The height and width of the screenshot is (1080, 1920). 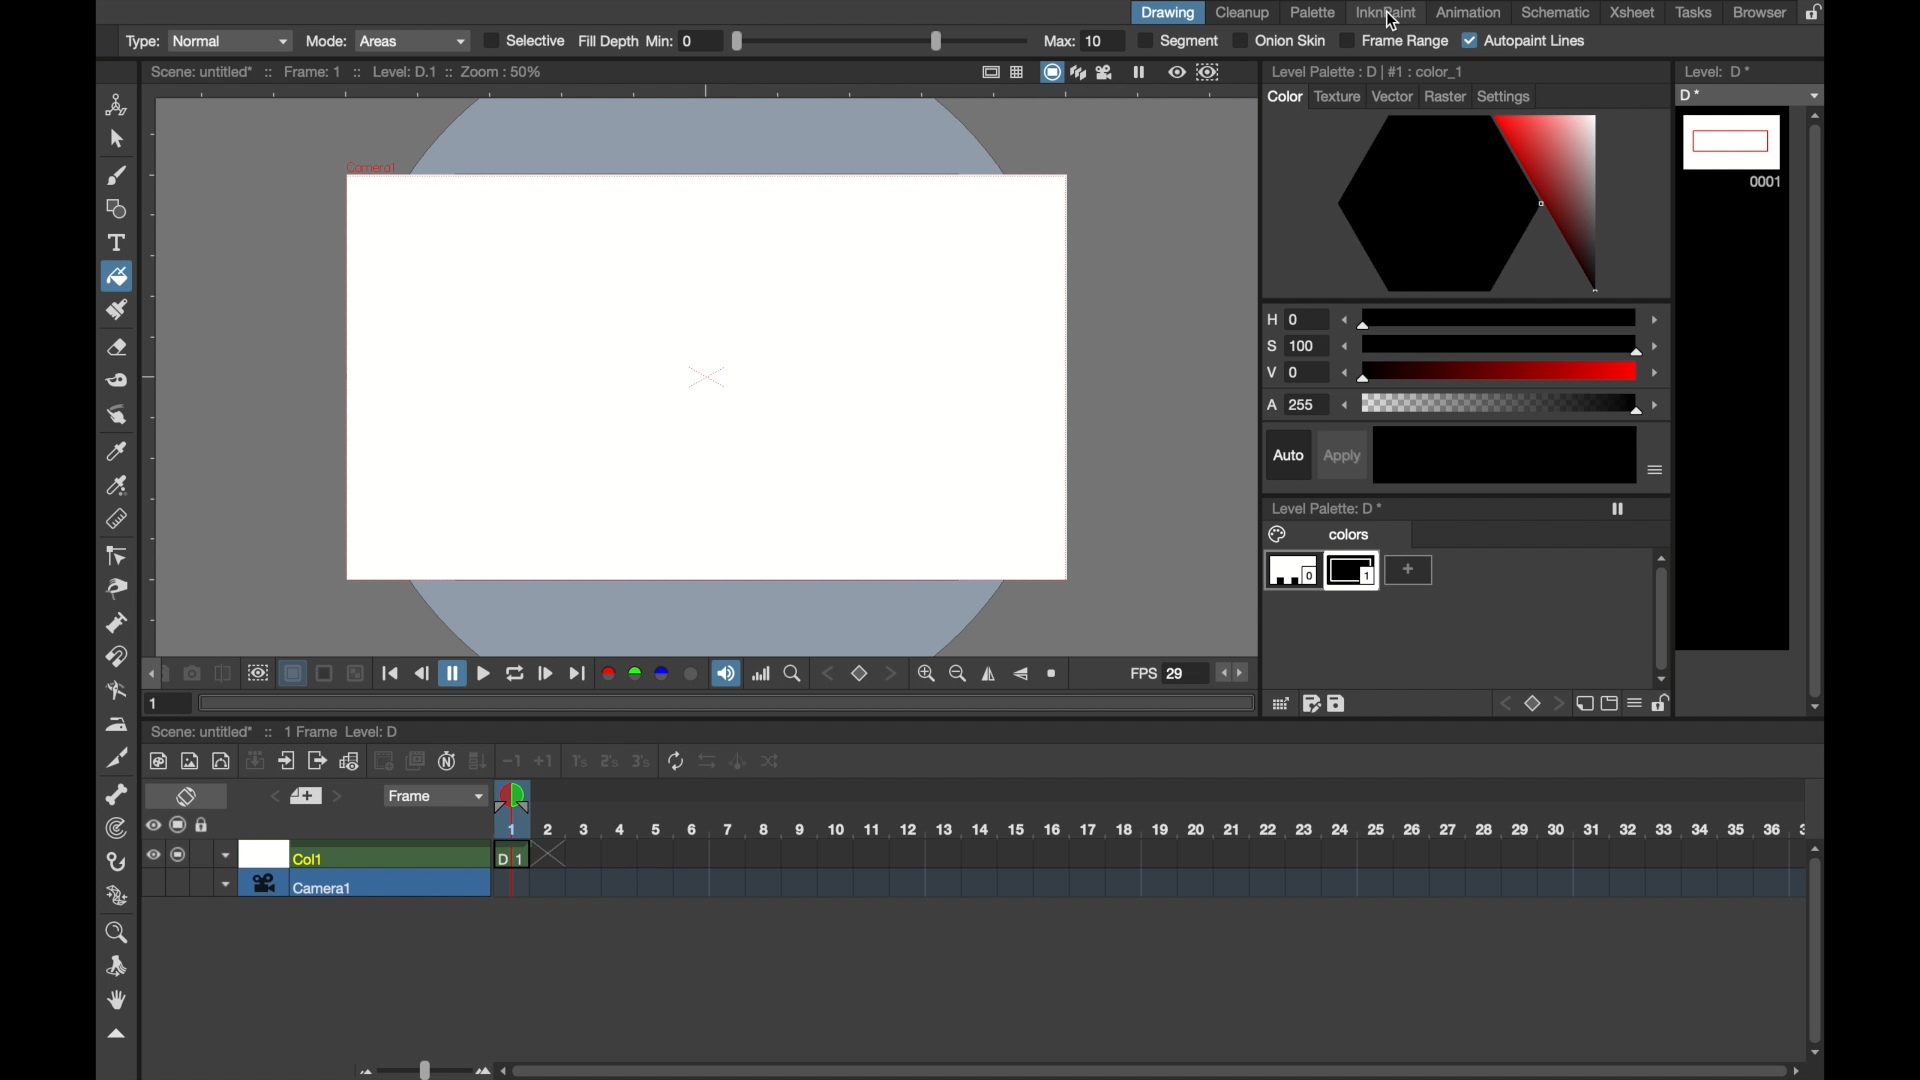 What do you see at coordinates (118, 381) in the screenshot?
I see `tape tool` at bounding box center [118, 381].